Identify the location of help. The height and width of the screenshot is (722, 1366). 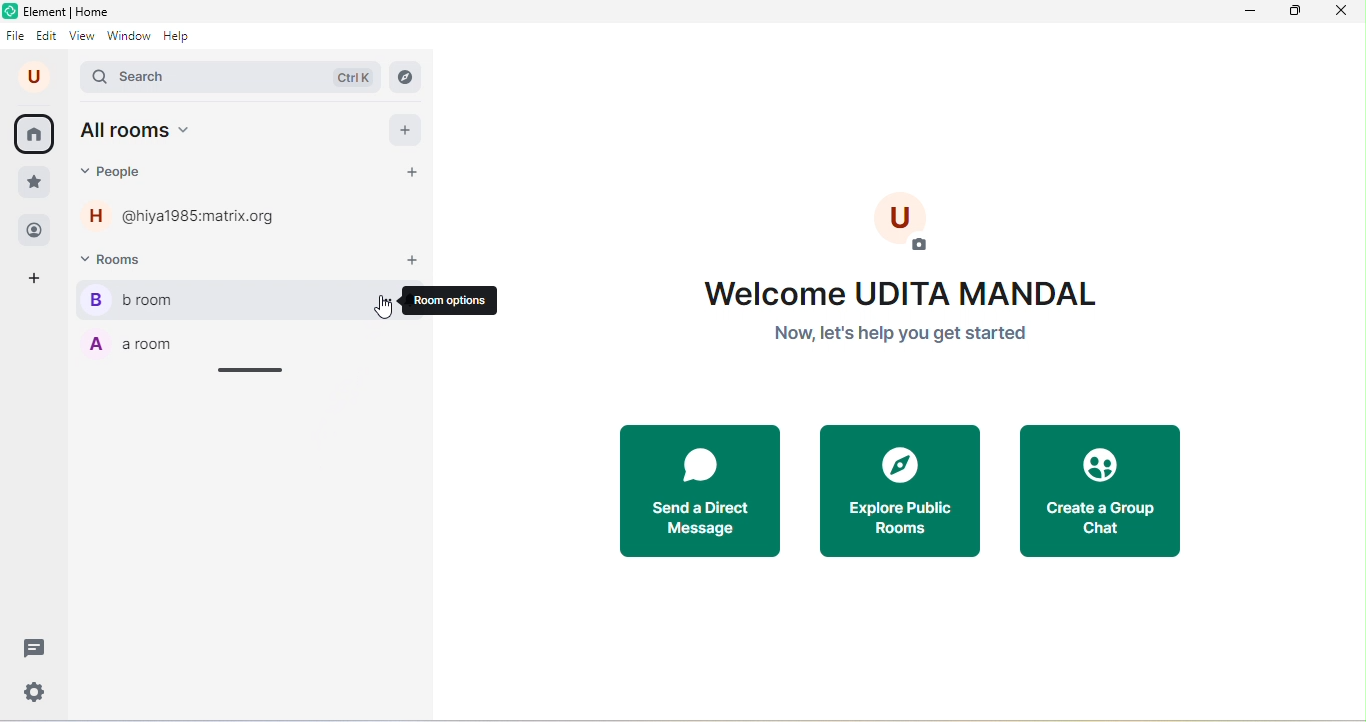
(181, 37).